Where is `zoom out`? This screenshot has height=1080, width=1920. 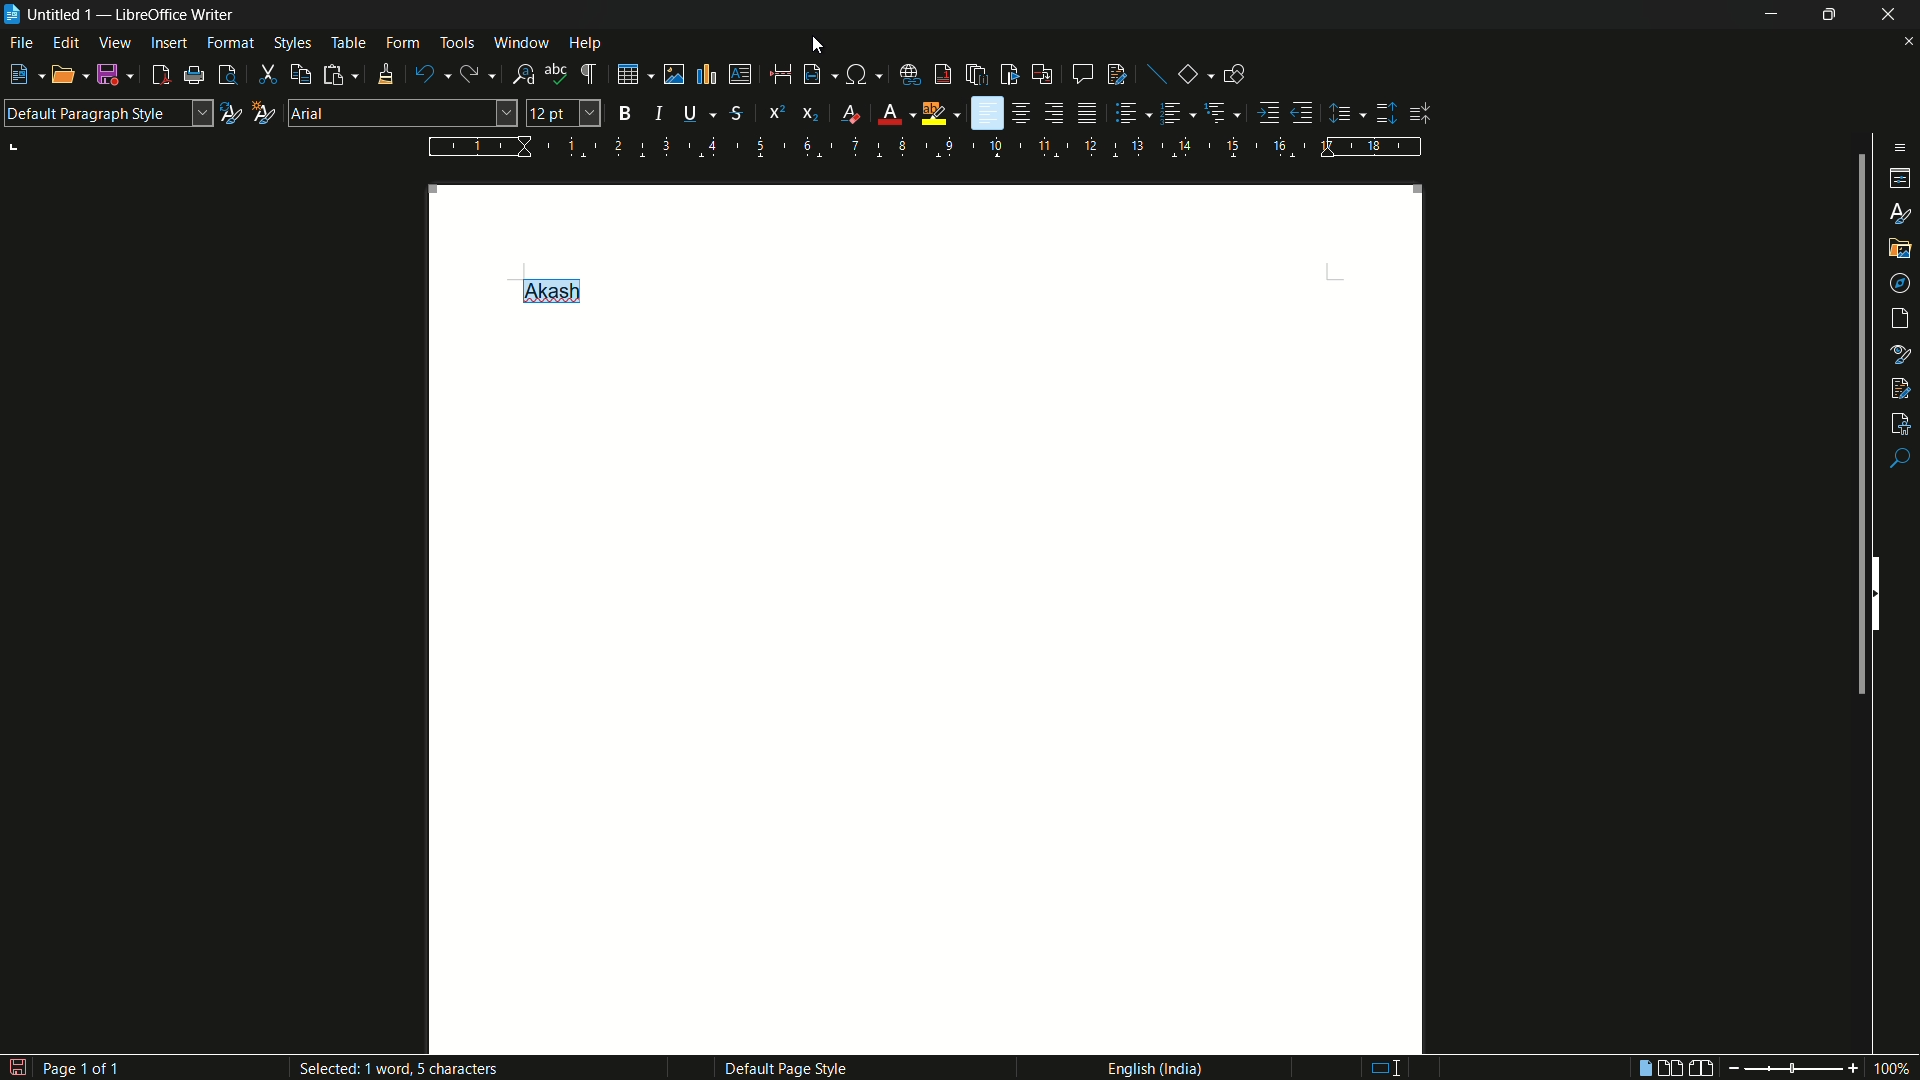 zoom out is located at coordinates (1774, 1069).